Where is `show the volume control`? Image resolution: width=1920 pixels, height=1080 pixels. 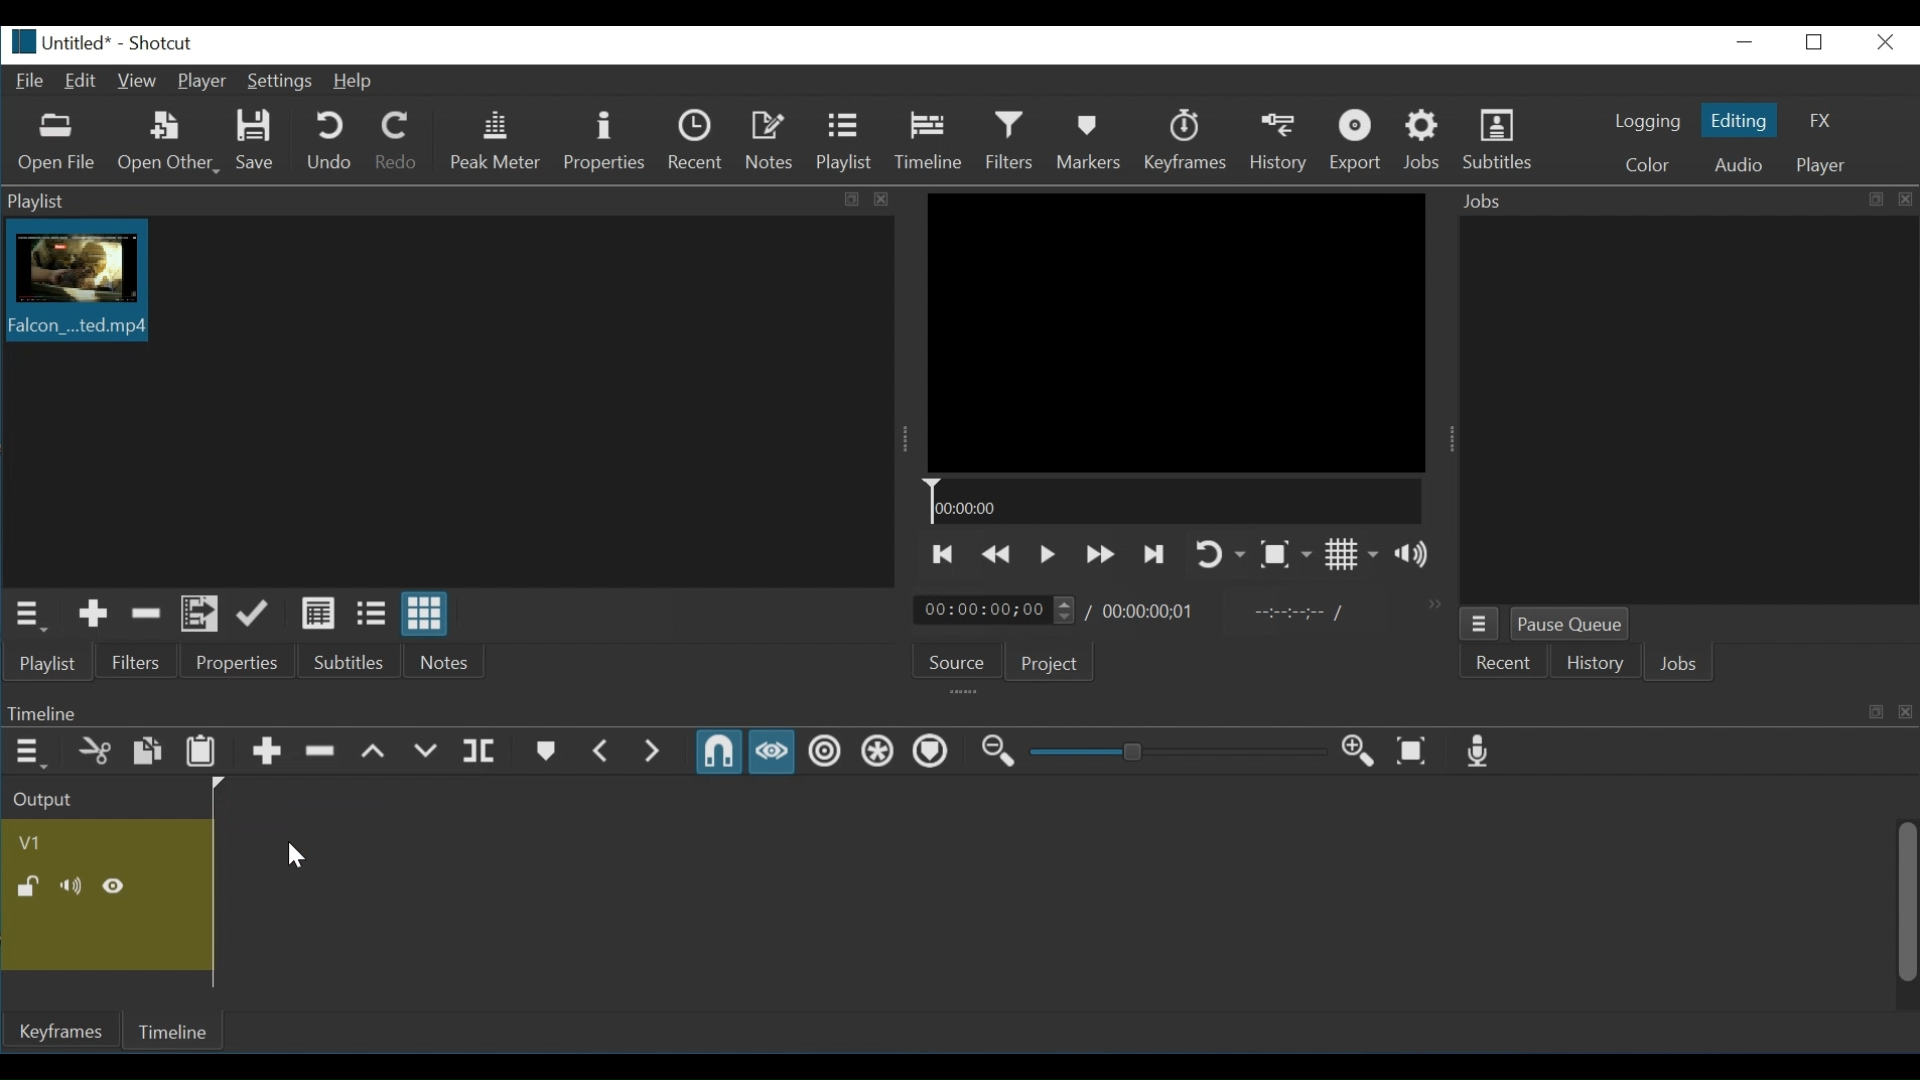
show the volume control is located at coordinates (1418, 554).